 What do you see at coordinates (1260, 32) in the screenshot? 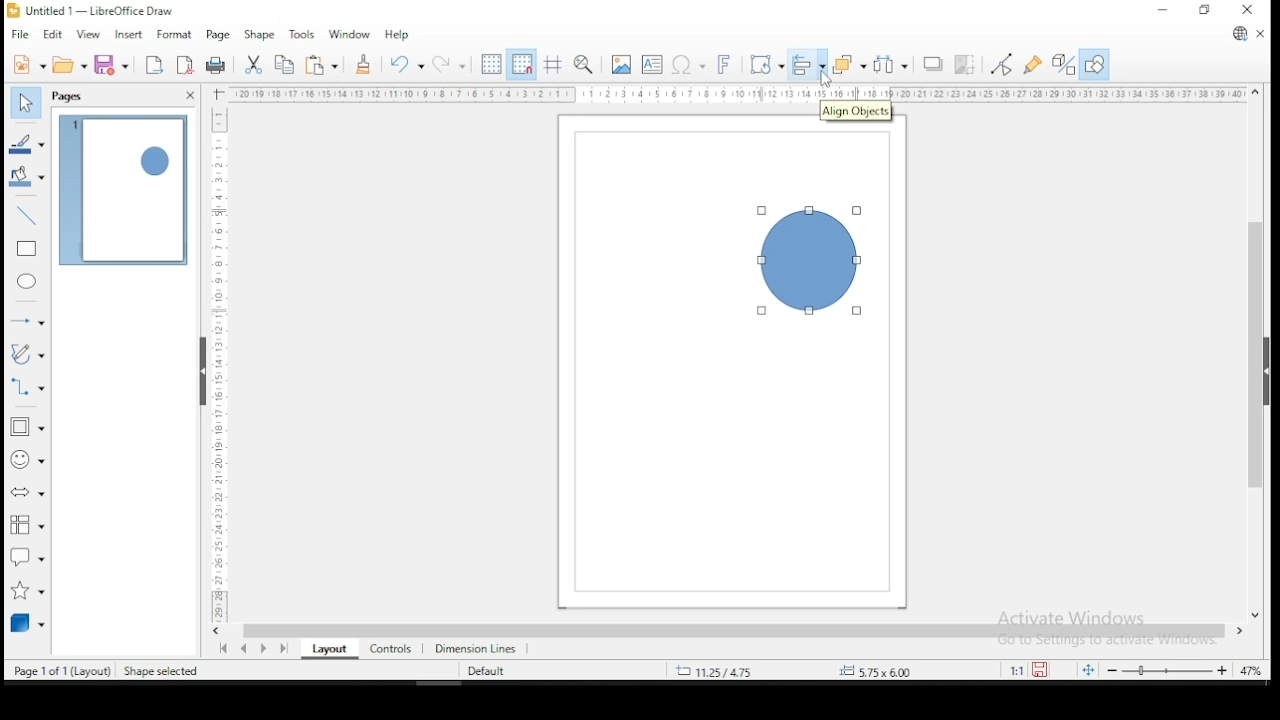
I see `close document` at bounding box center [1260, 32].